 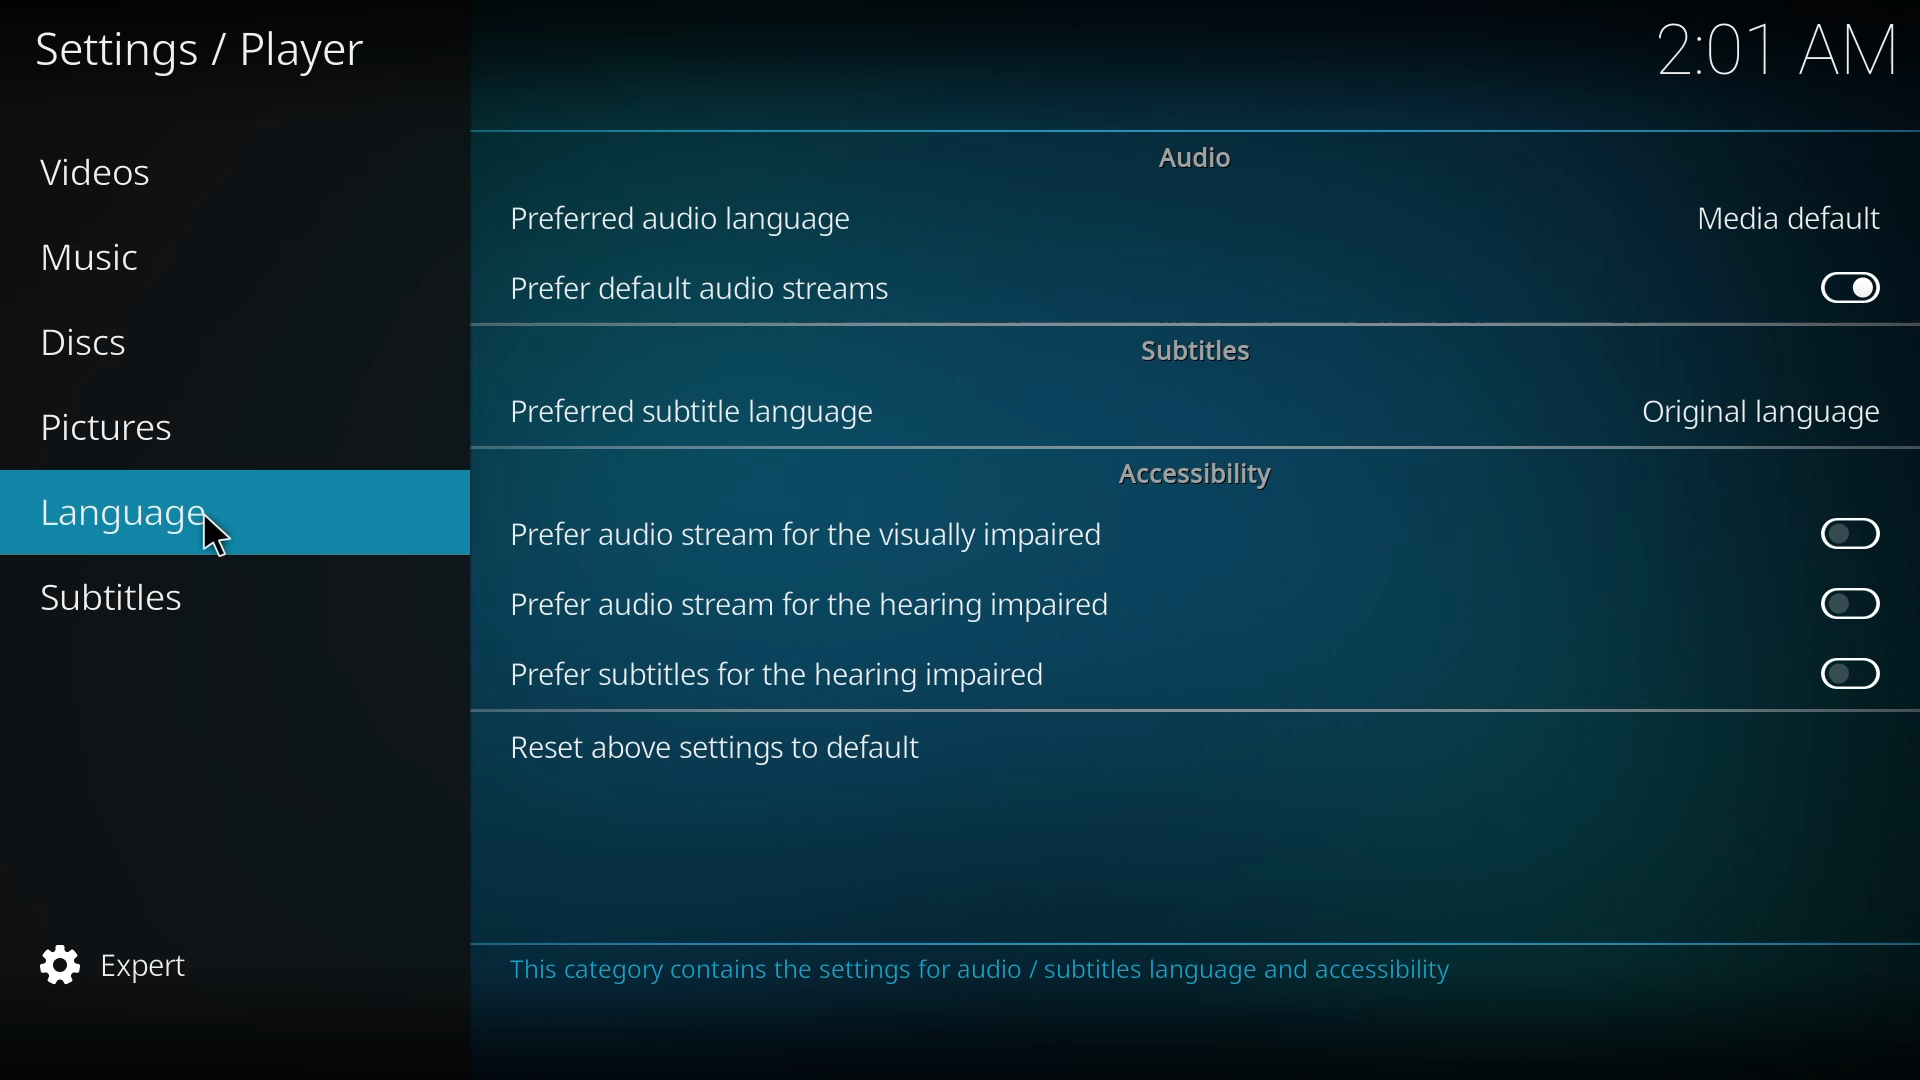 What do you see at coordinates (1195, 351) in the screenshot?
I see `subtitles` at bounding box center [1195, 351].